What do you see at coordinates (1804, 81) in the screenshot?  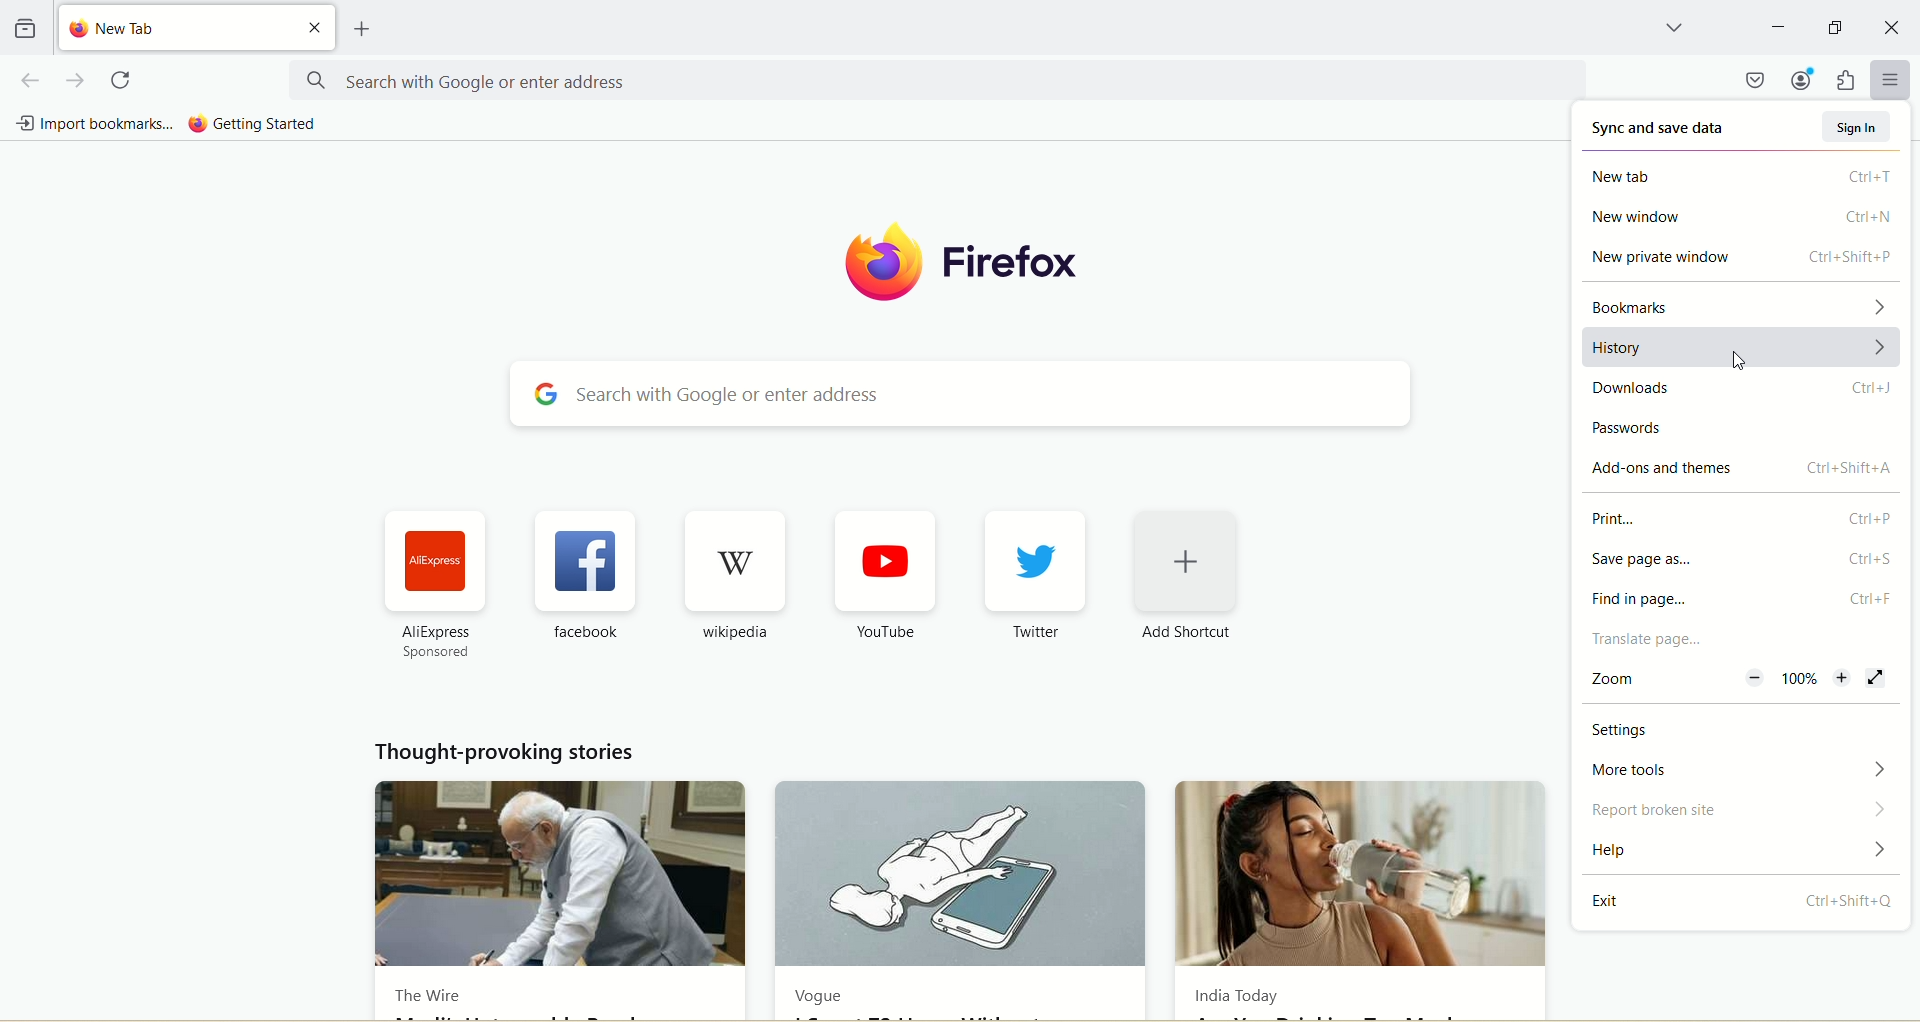 I see `account` at bounding box center [1804, 81].